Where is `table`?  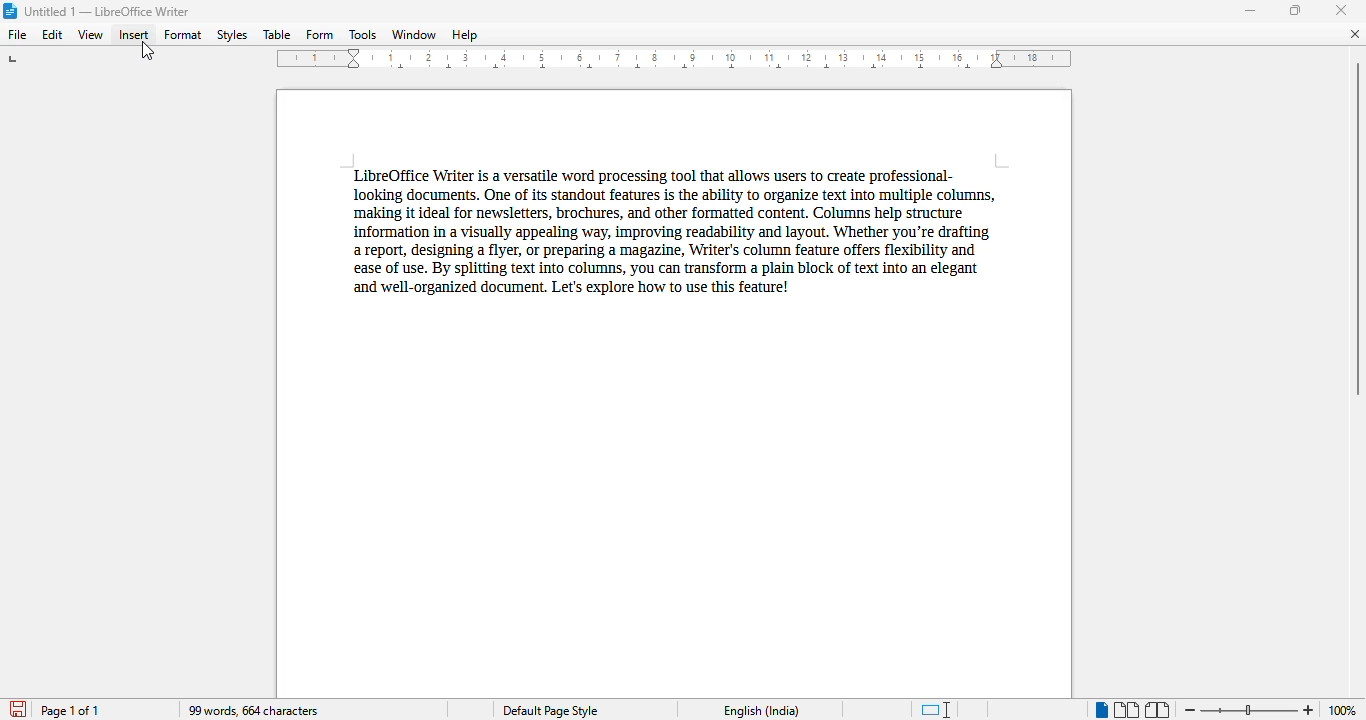 table is located at coordinates (277, 35).